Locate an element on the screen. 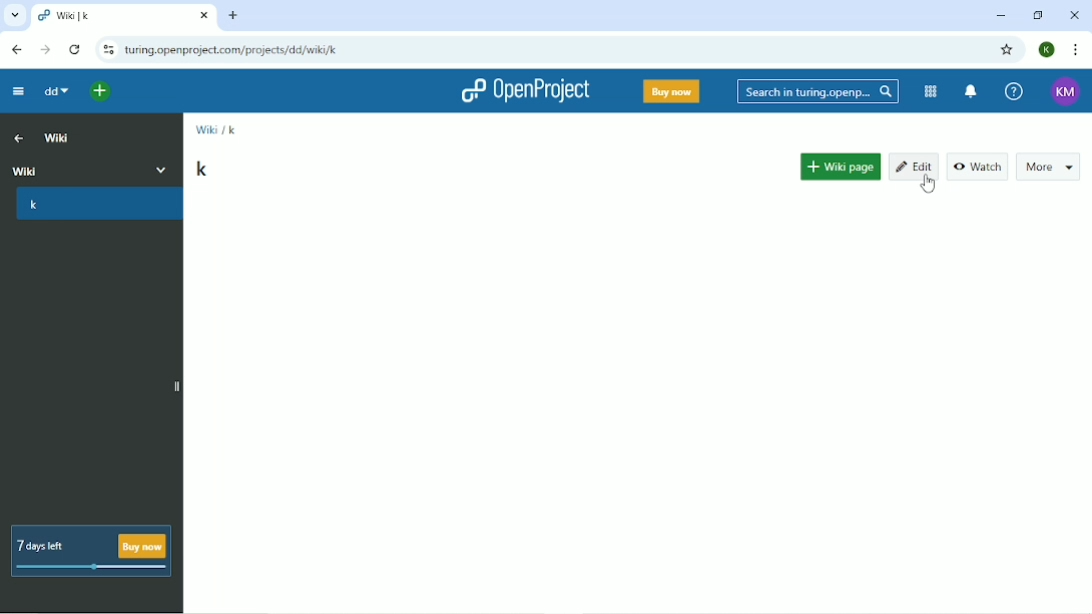 This screenshot has width=1092, height=614. turing.openproject.com/ projects, dd /wiki/k. is located at coordinates (240, 50).